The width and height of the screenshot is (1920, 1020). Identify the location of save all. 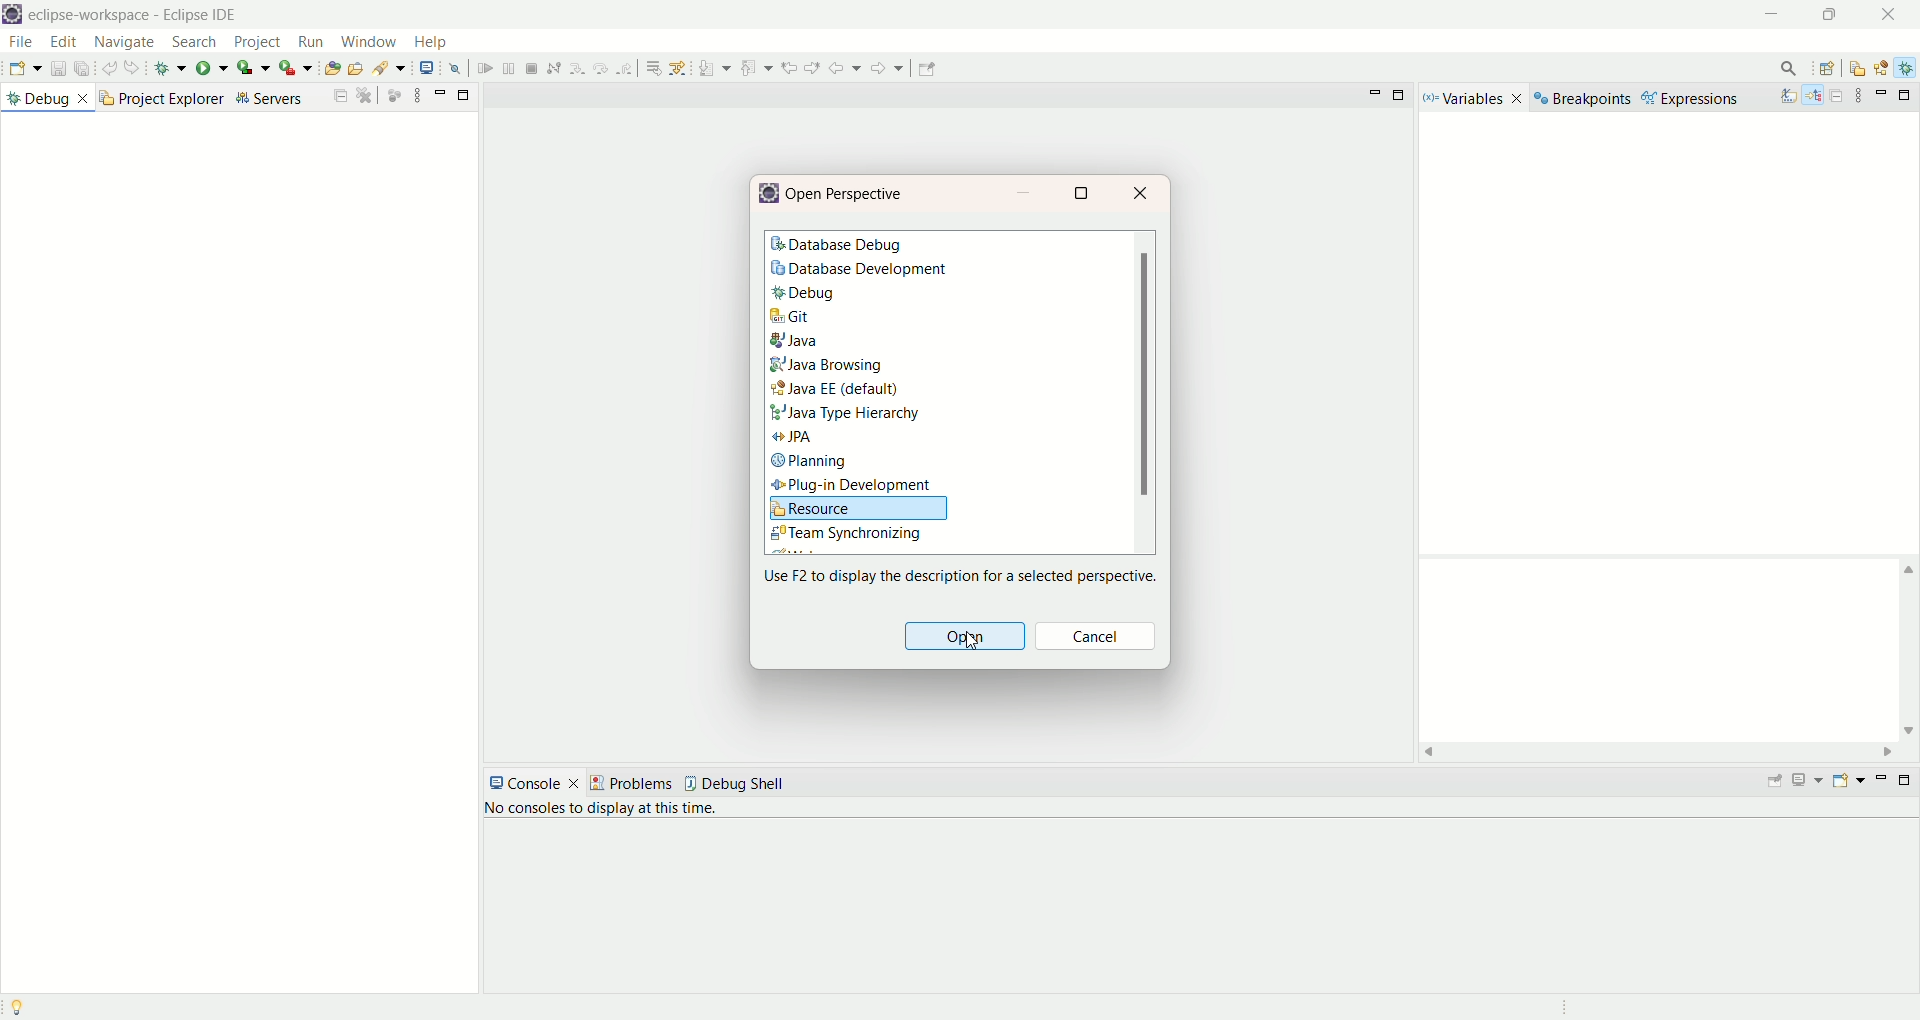
(83, 69).